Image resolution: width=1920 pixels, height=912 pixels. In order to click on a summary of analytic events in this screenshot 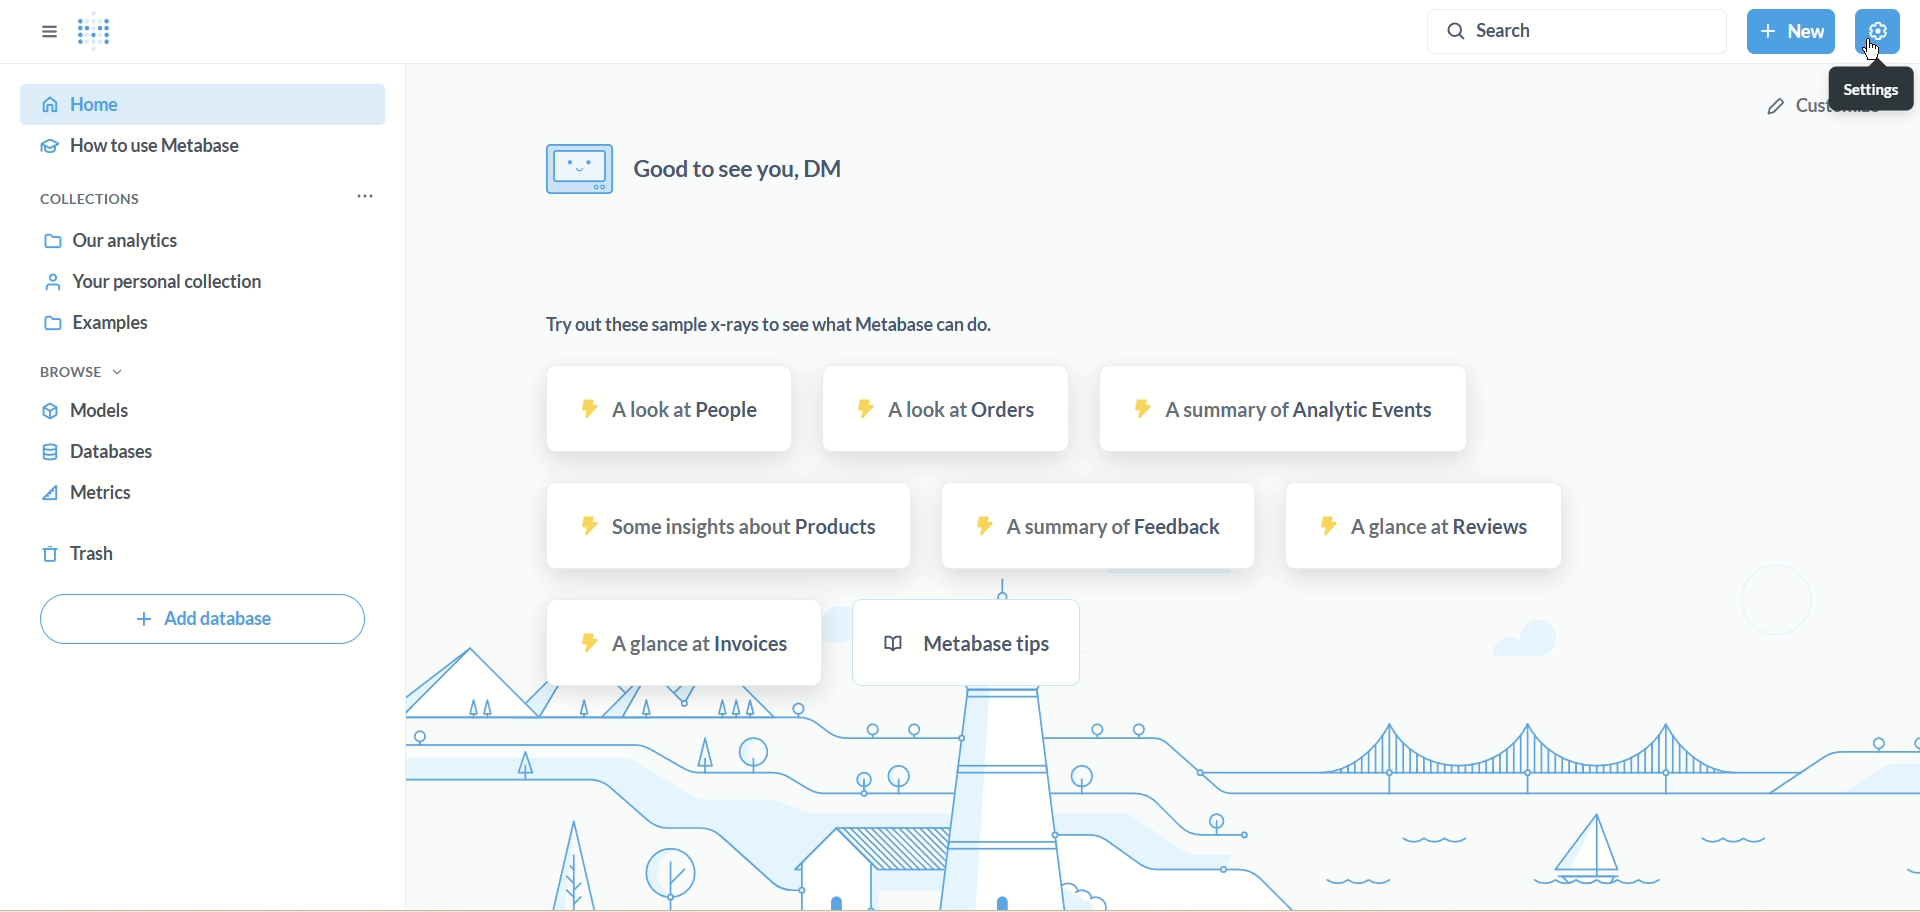, I will do `click(1285, 412)`.